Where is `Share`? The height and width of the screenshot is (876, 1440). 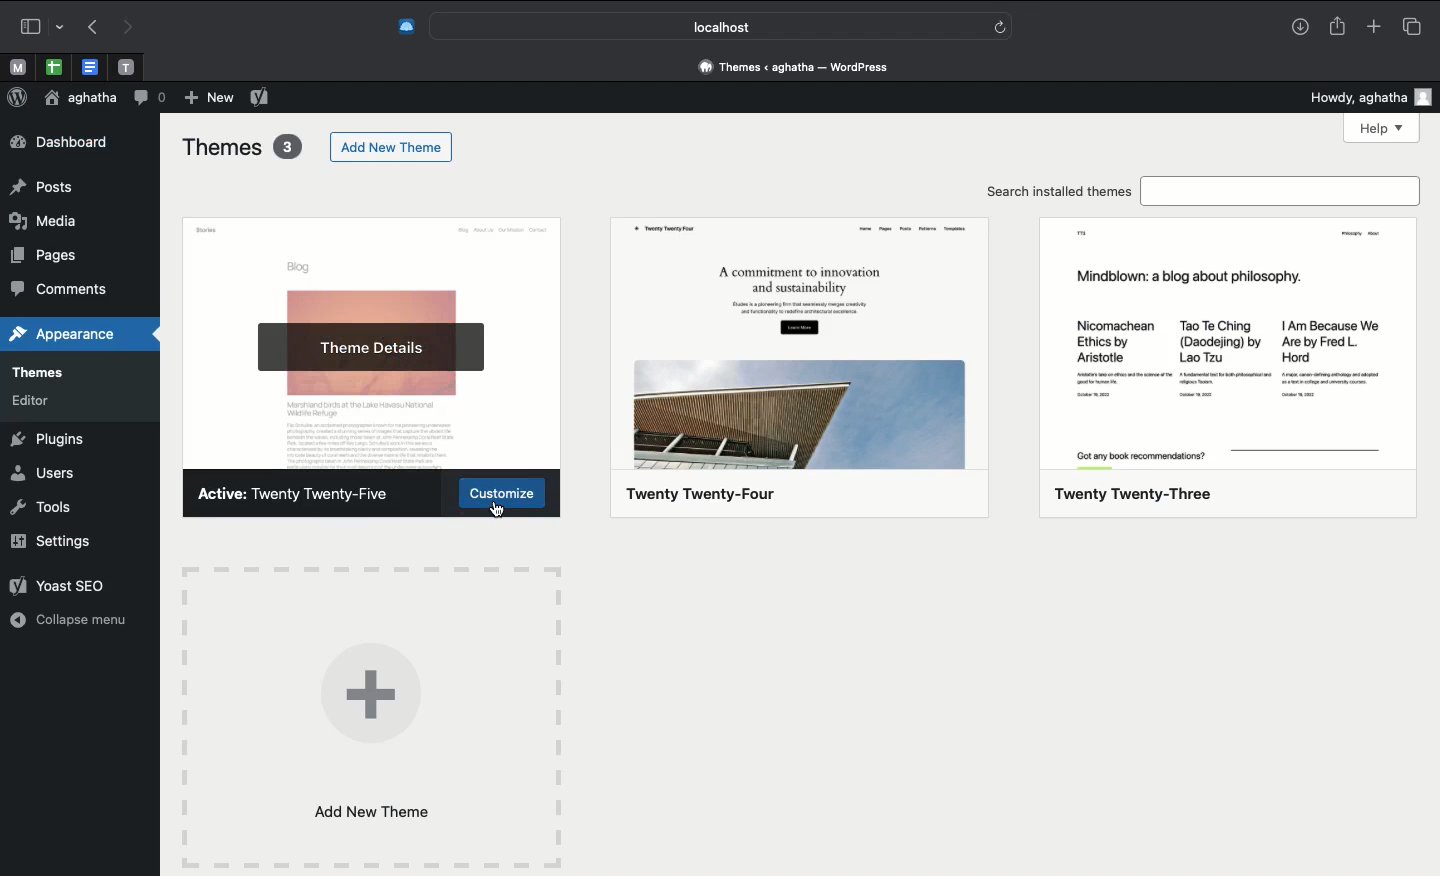
Share is located at coordinates (1336, 24).